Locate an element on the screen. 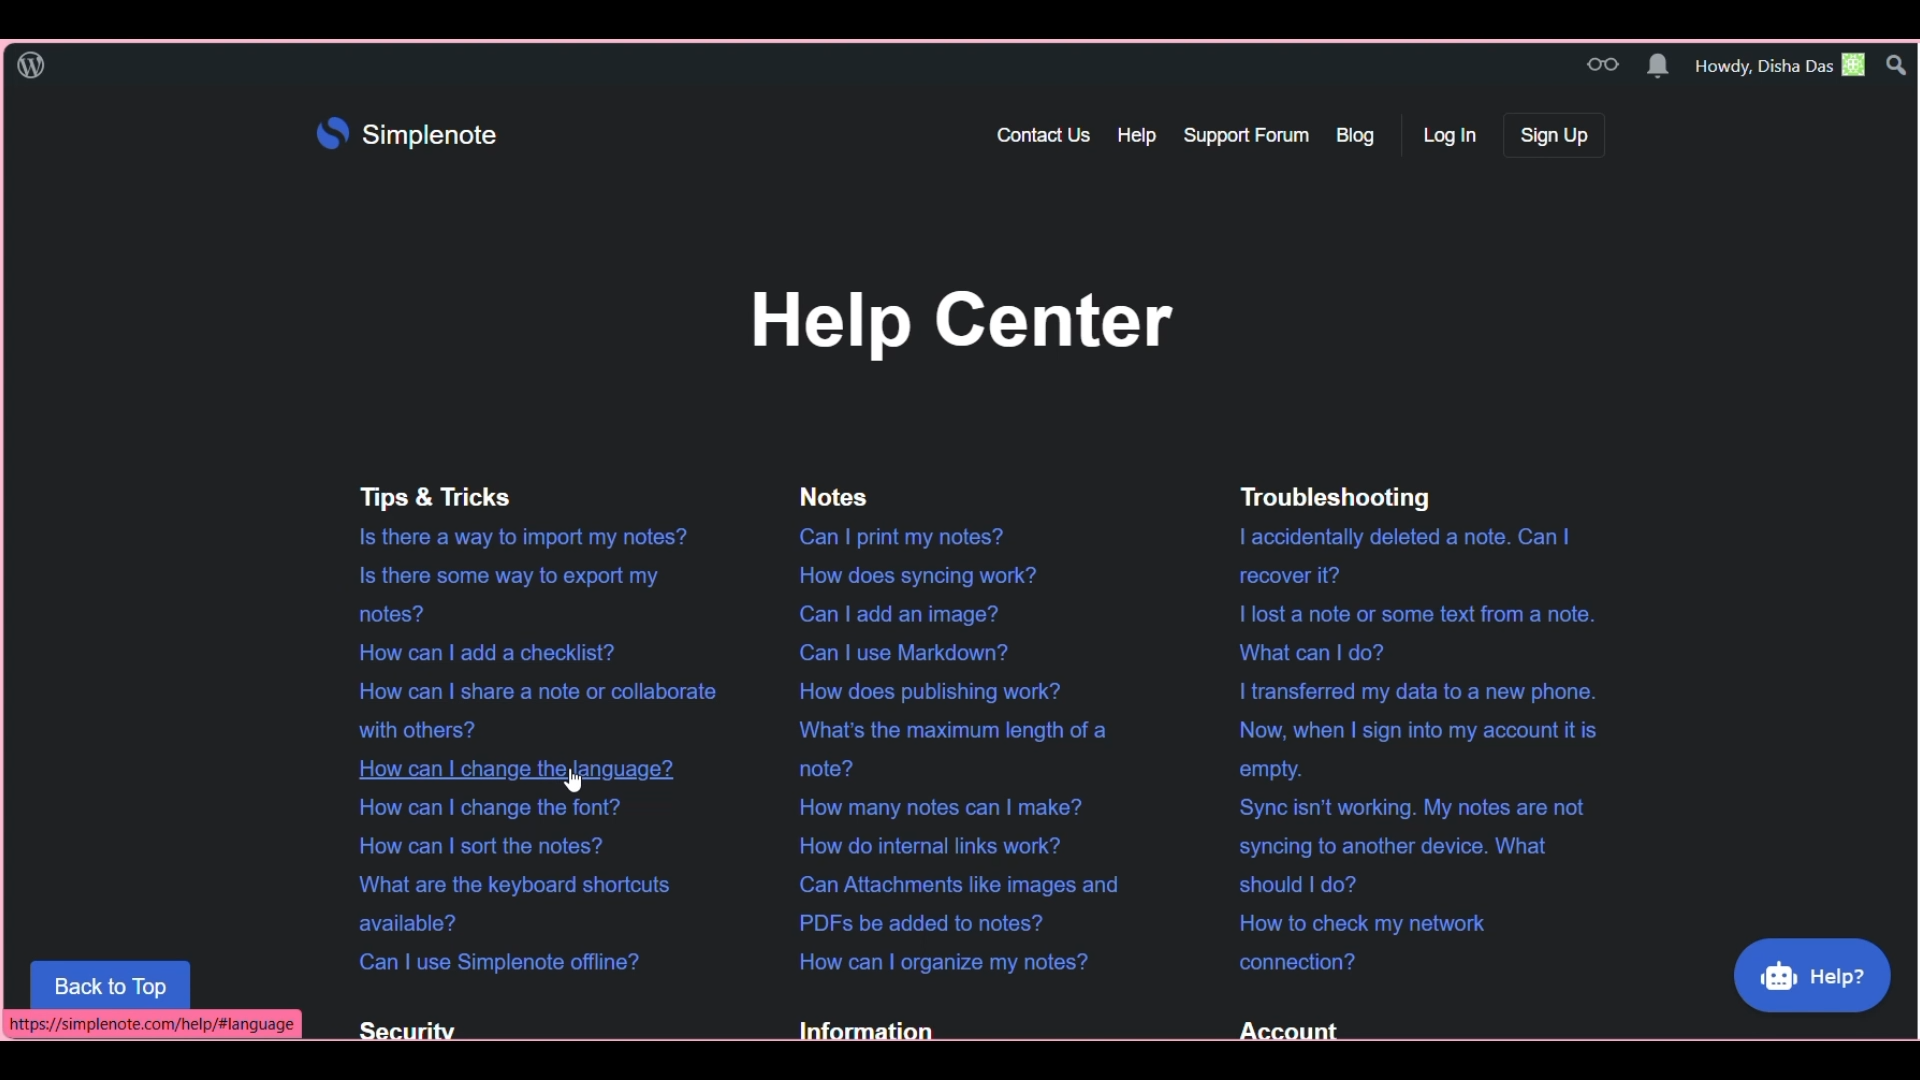 The width and height of the screenshot is (1920, 1080). Support forum is located at coordinates (1247, 135).